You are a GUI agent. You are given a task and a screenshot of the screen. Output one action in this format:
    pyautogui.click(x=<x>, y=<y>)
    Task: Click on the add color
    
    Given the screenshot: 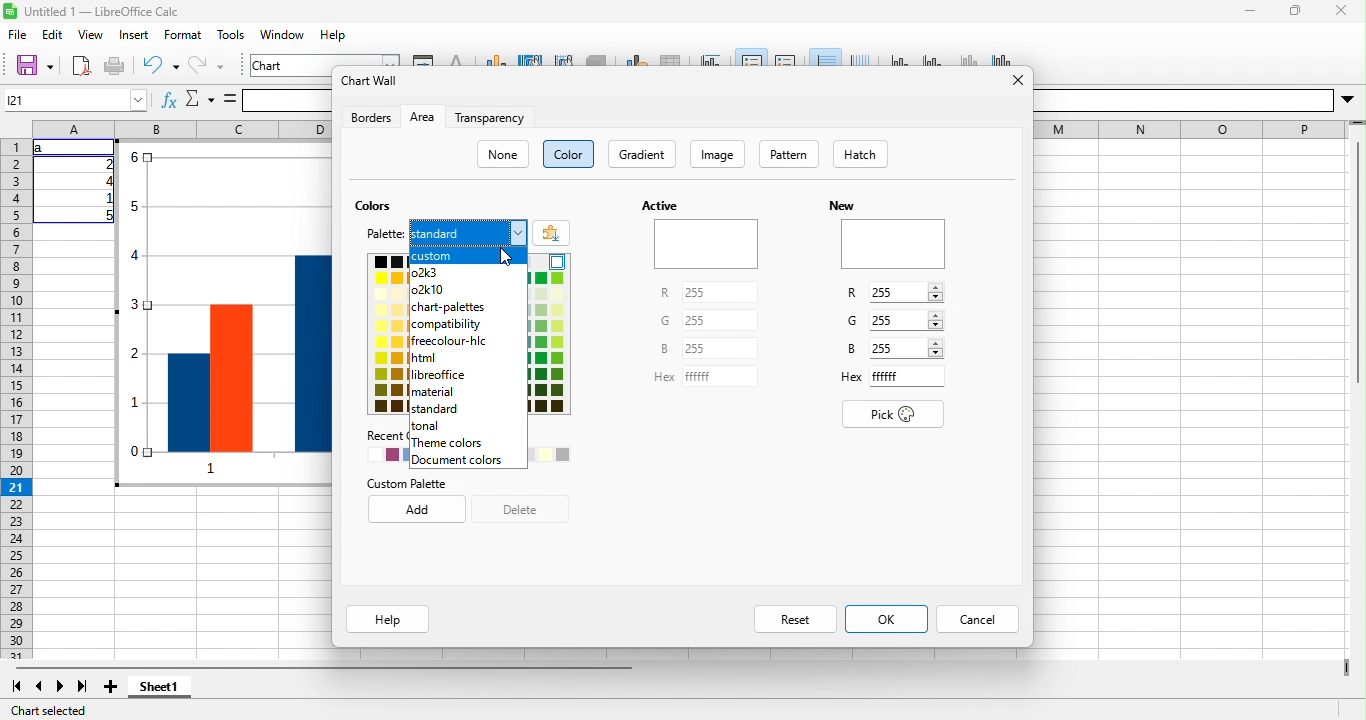 What is the action you would take?
    pyautogui.click(x=551, y=233)
    